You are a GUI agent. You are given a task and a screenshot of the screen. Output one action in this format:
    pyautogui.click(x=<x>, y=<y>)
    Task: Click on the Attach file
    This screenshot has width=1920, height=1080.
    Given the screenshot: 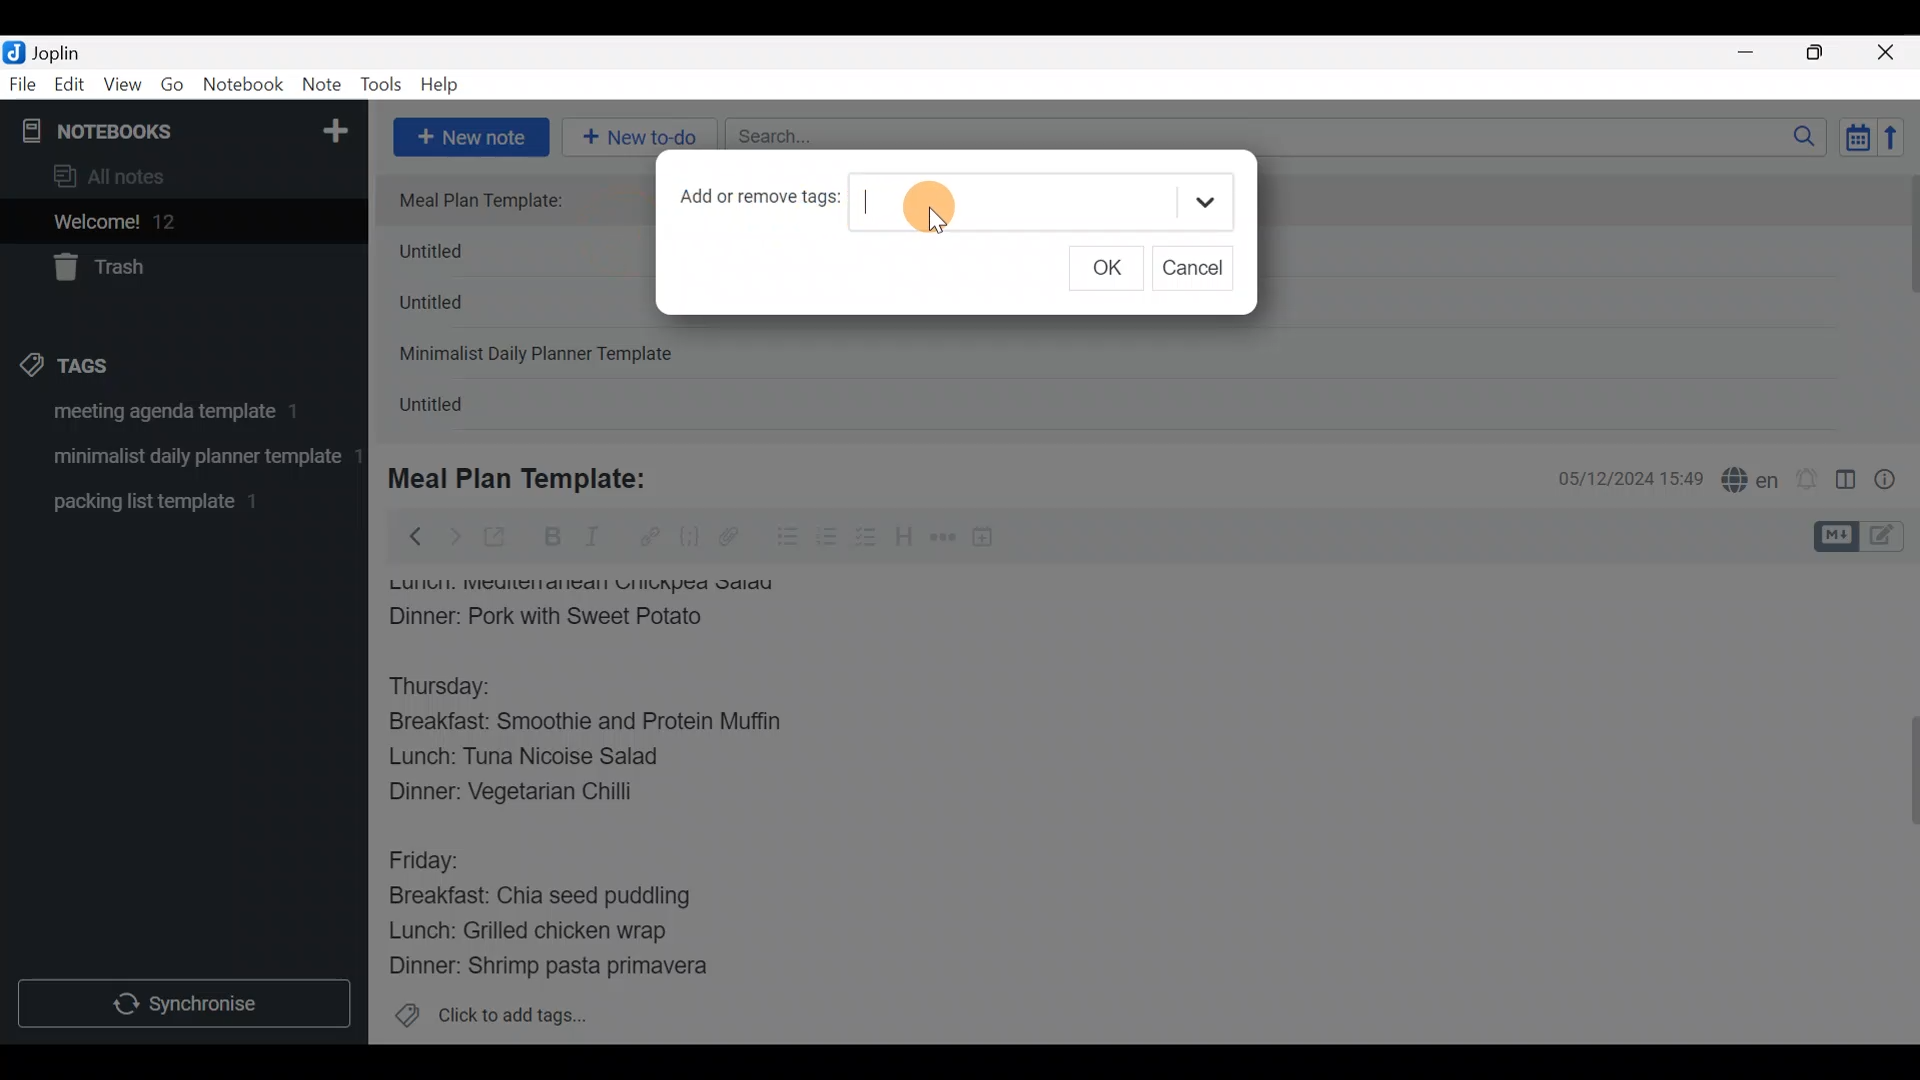 What is the action you would take?
    pyautogui.click(x=735, y=539)
    